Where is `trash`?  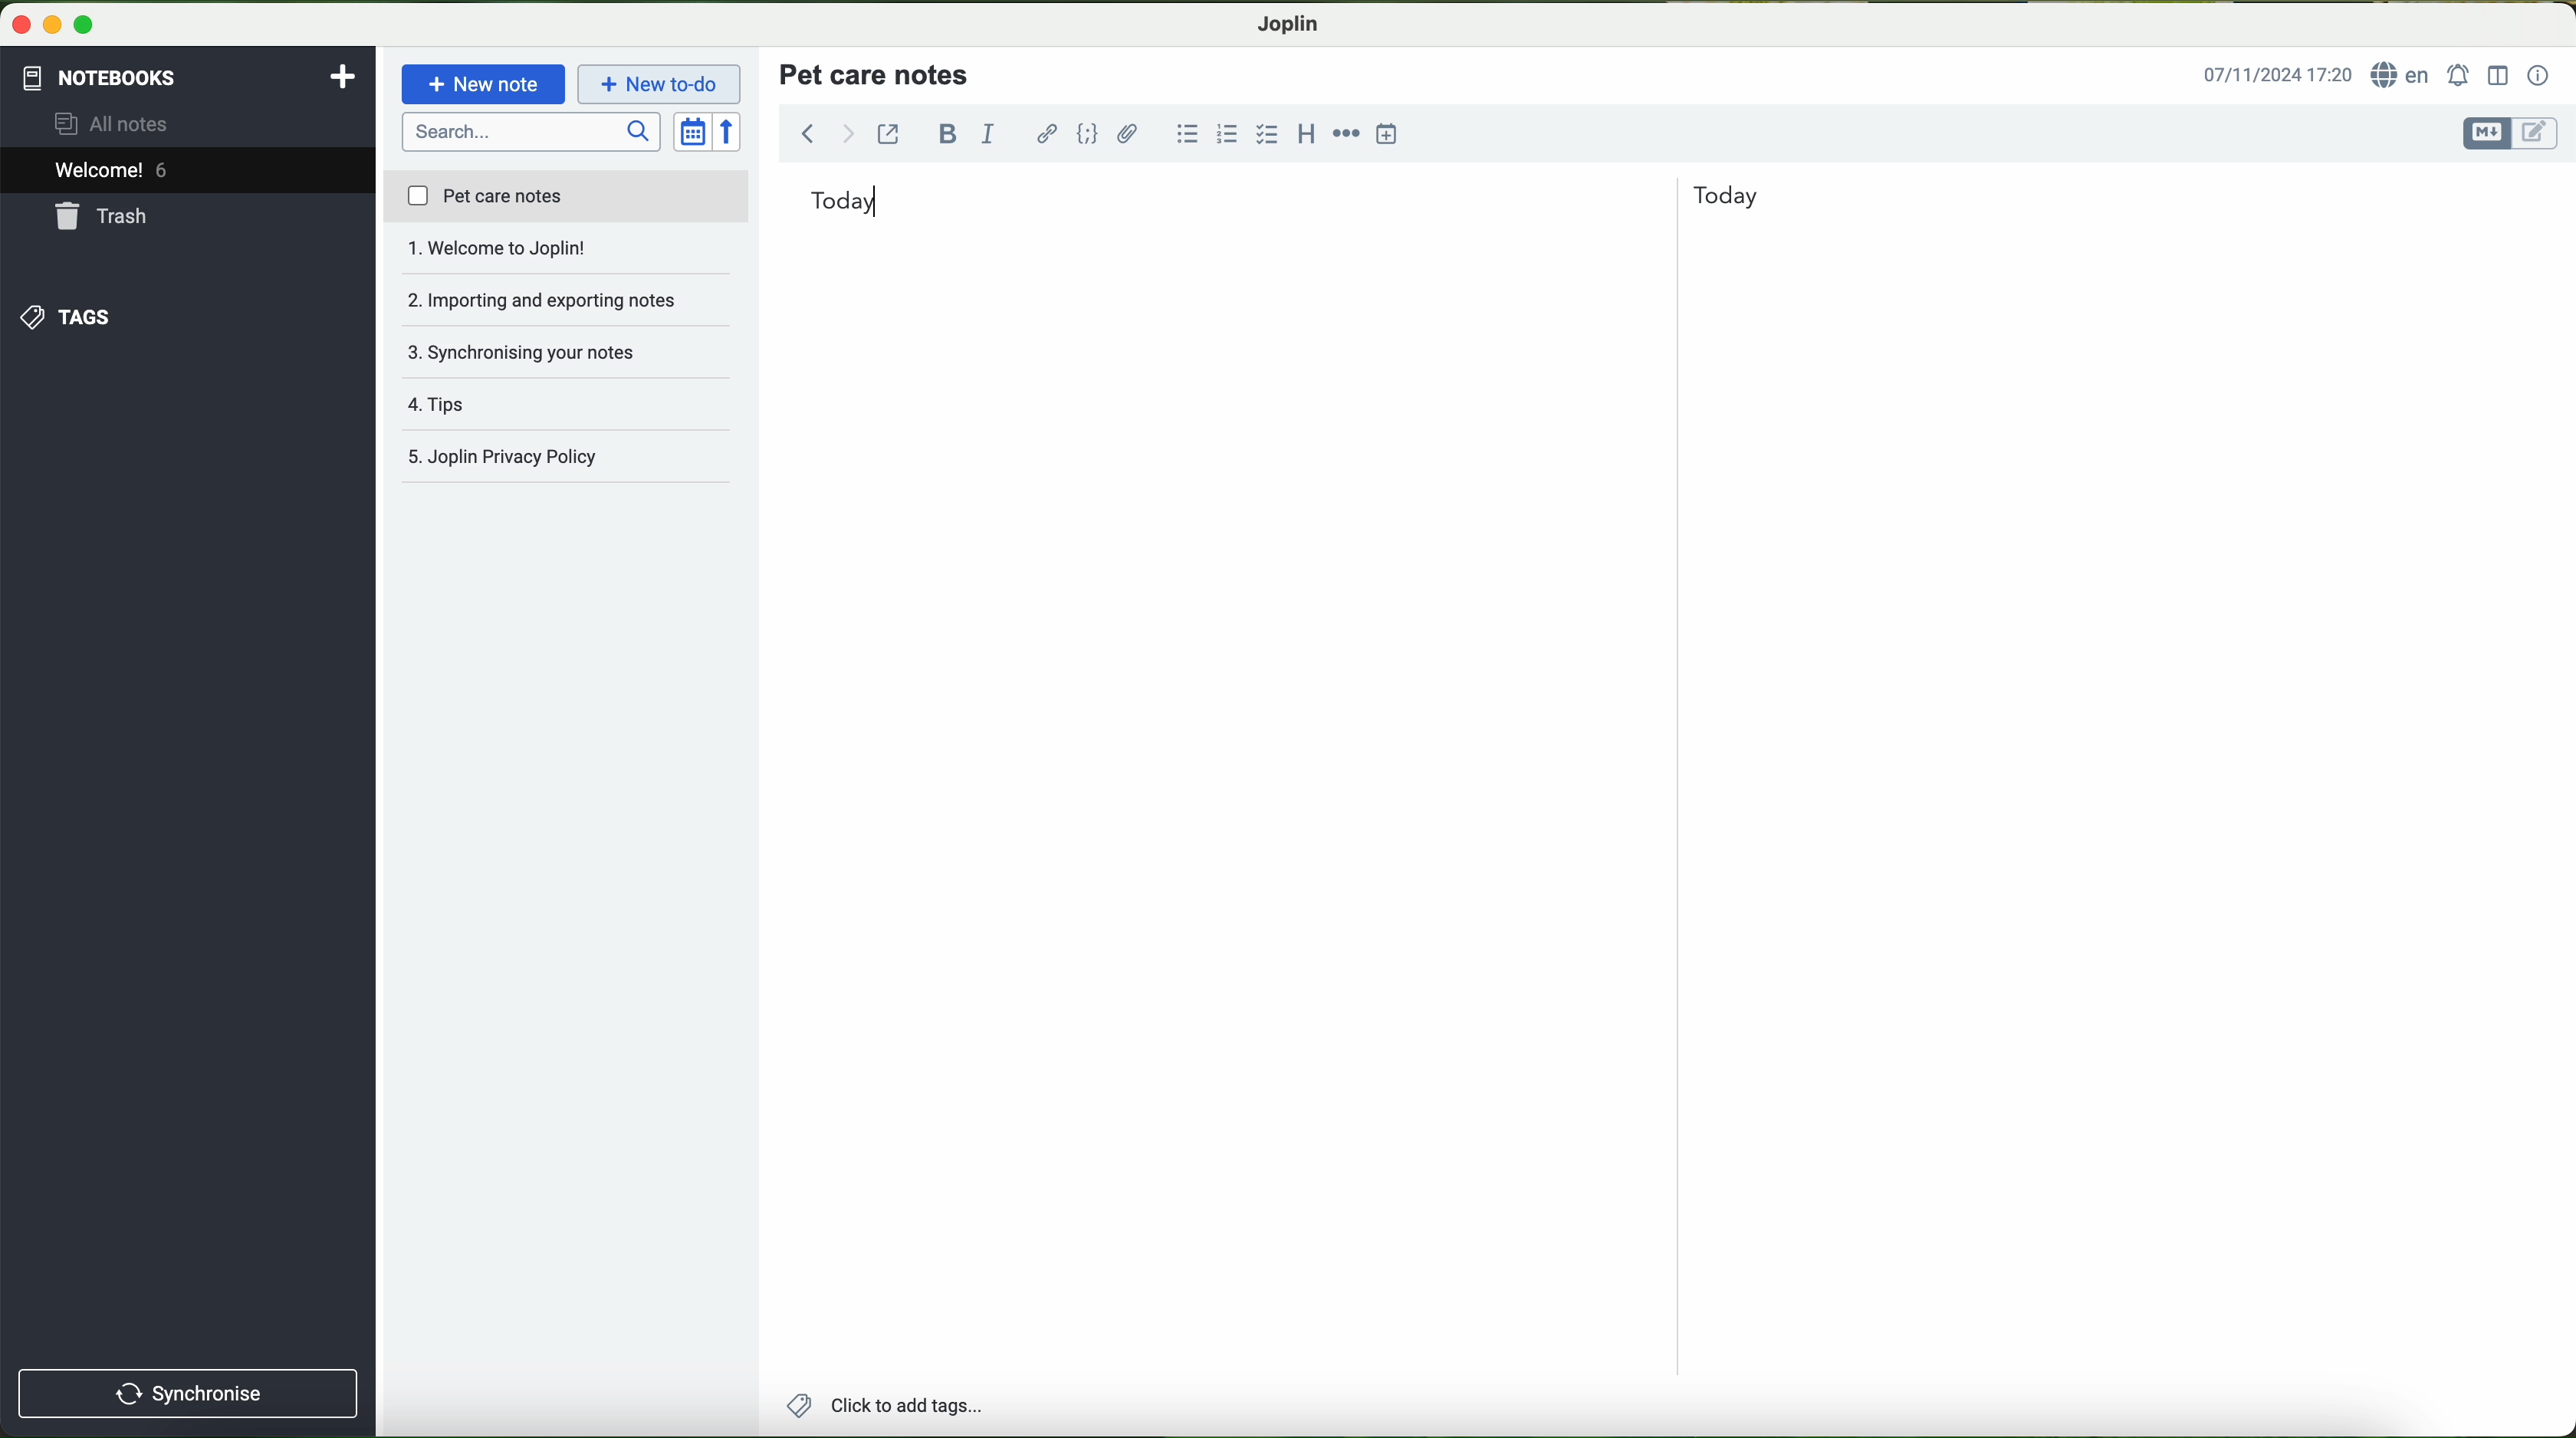
trash is located at coordinates (103, 219).